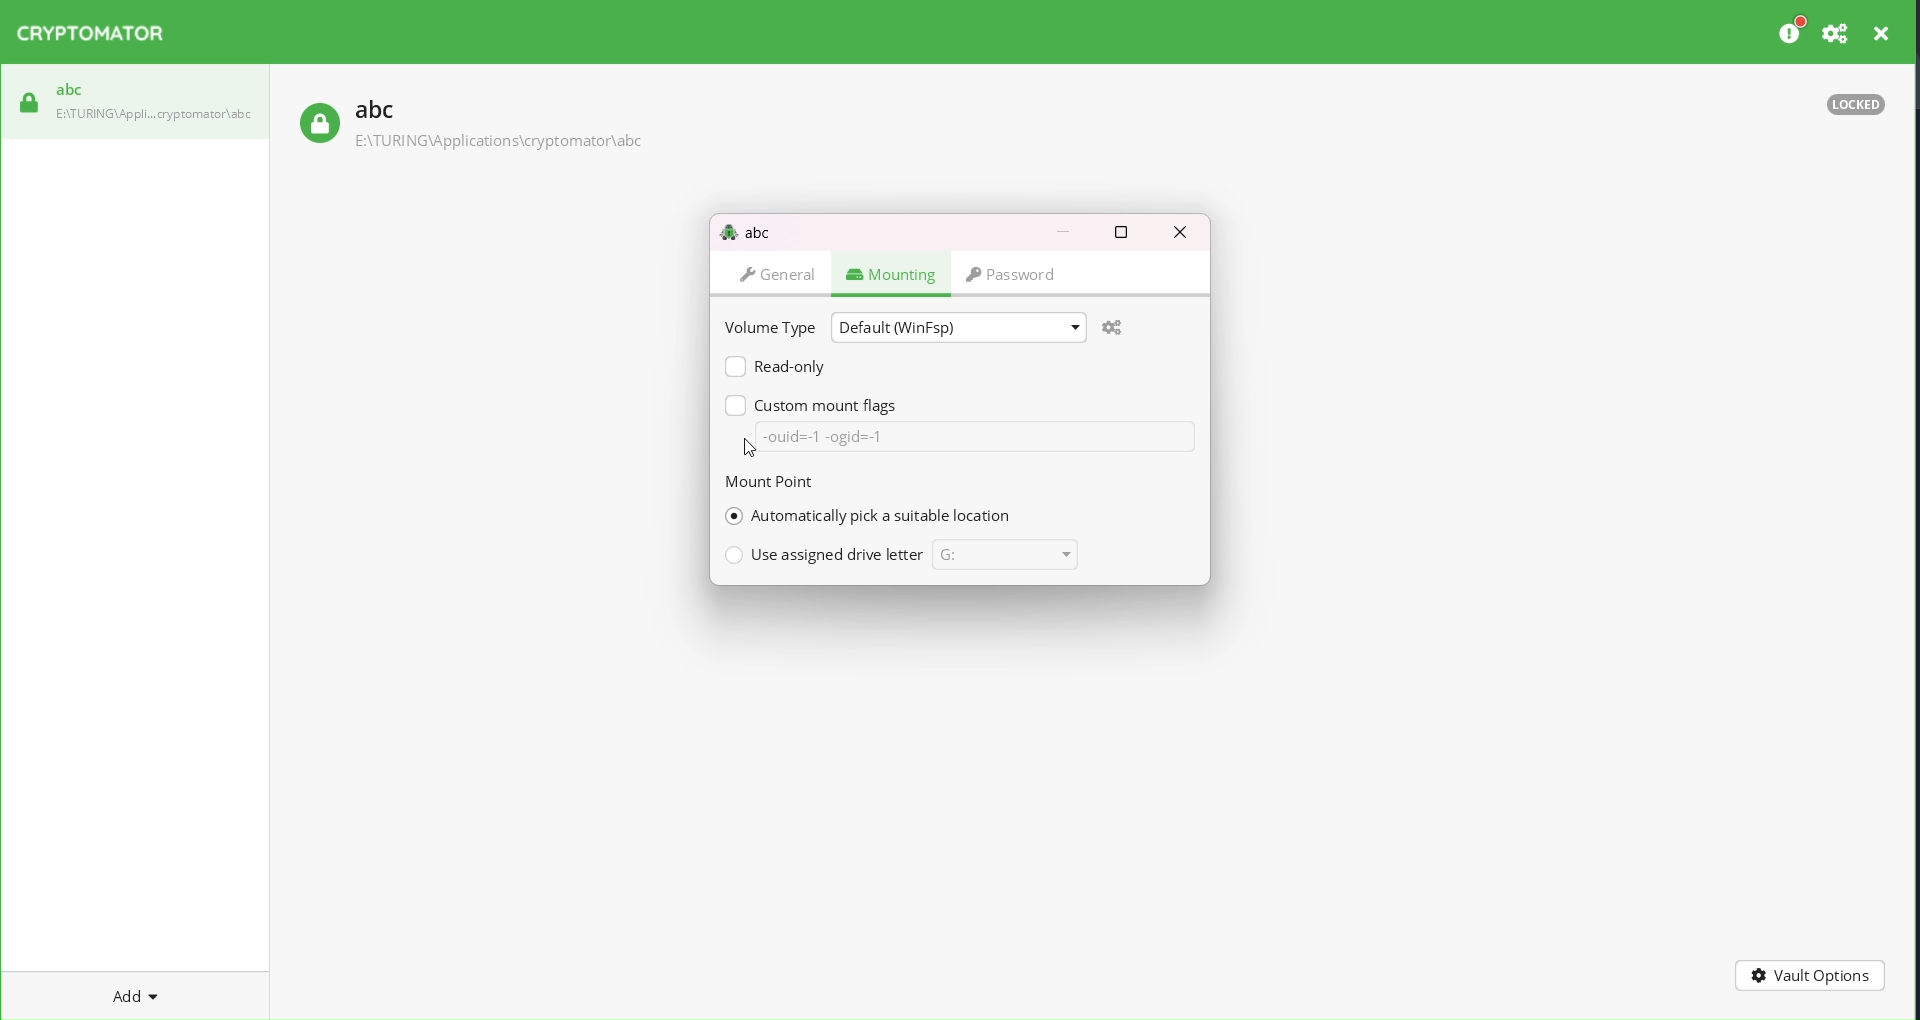 The image size is (1920, 1020). What do you see at coordinates (1073, 553) in the screenshot?
I see `drive dropdown` at bounding box center [1073, 553].